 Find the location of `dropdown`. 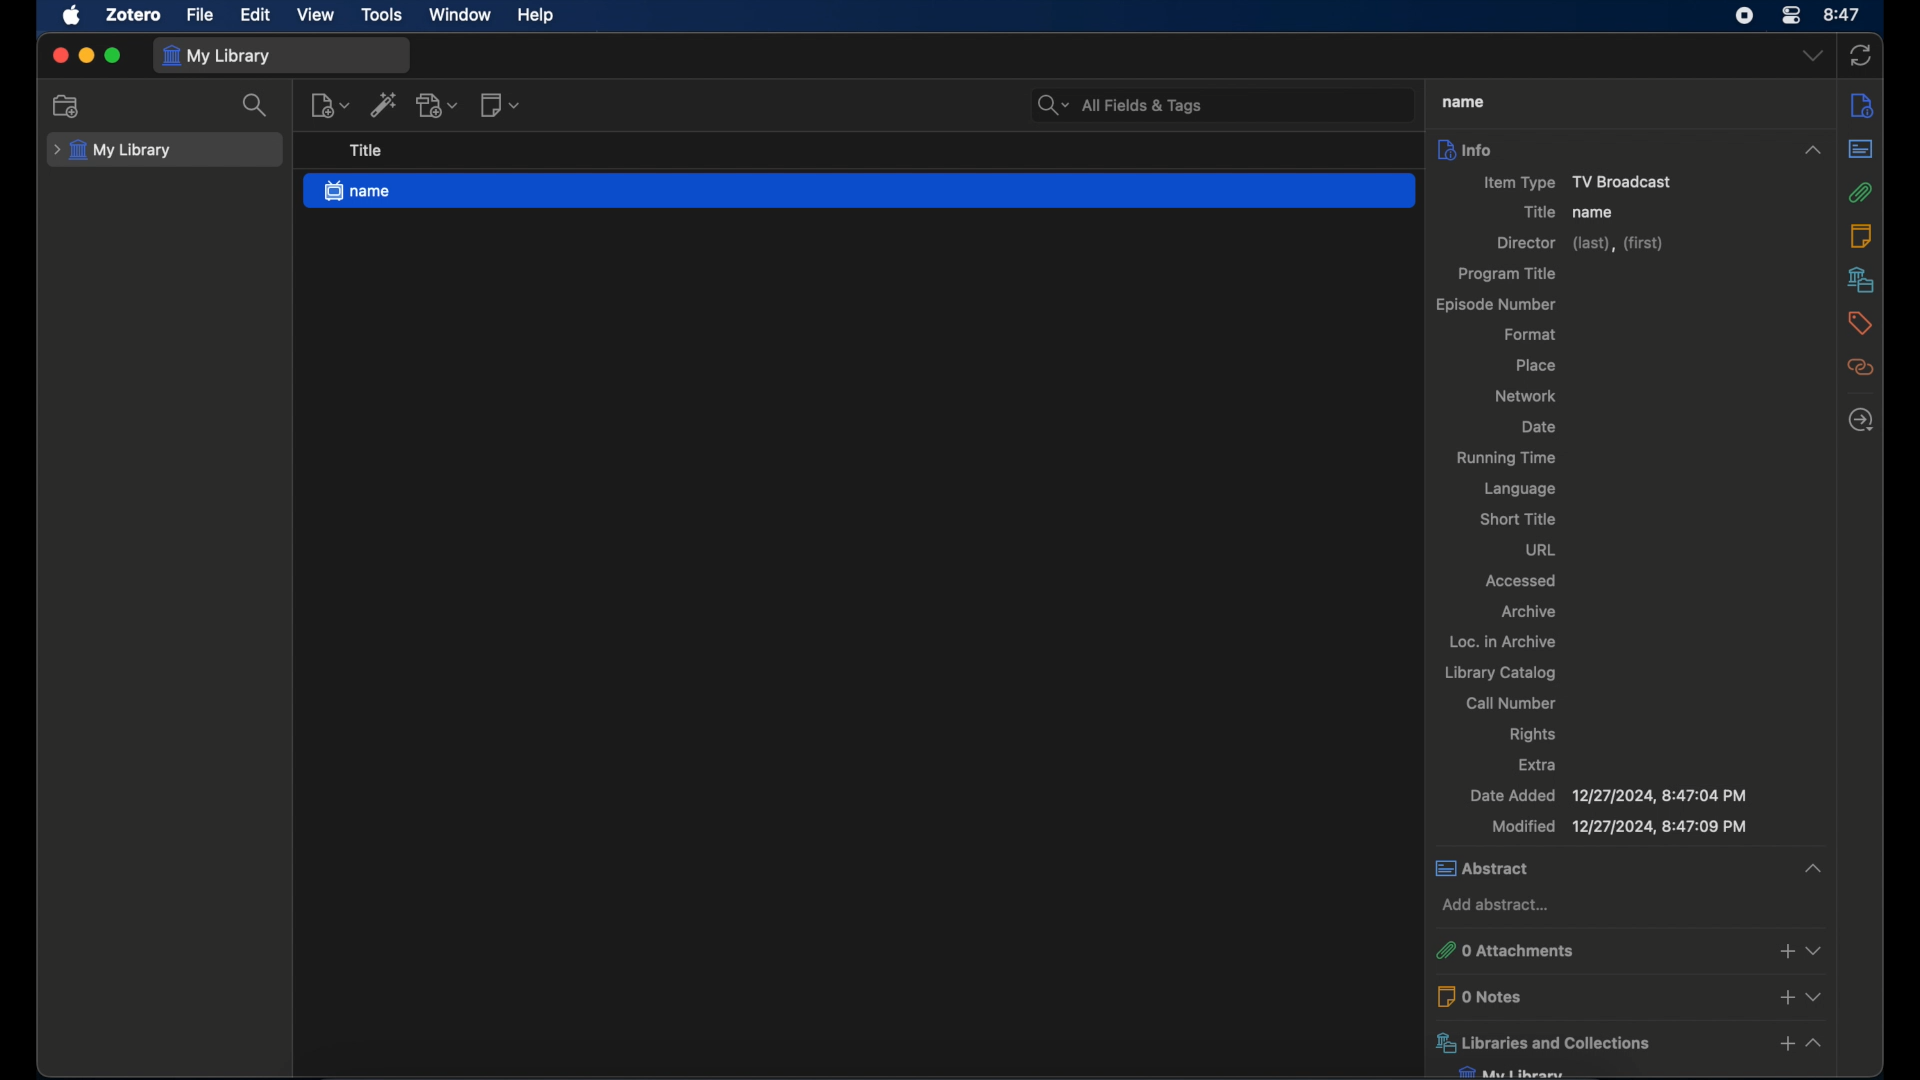

dropdown is located at coordinates (1812, 56).